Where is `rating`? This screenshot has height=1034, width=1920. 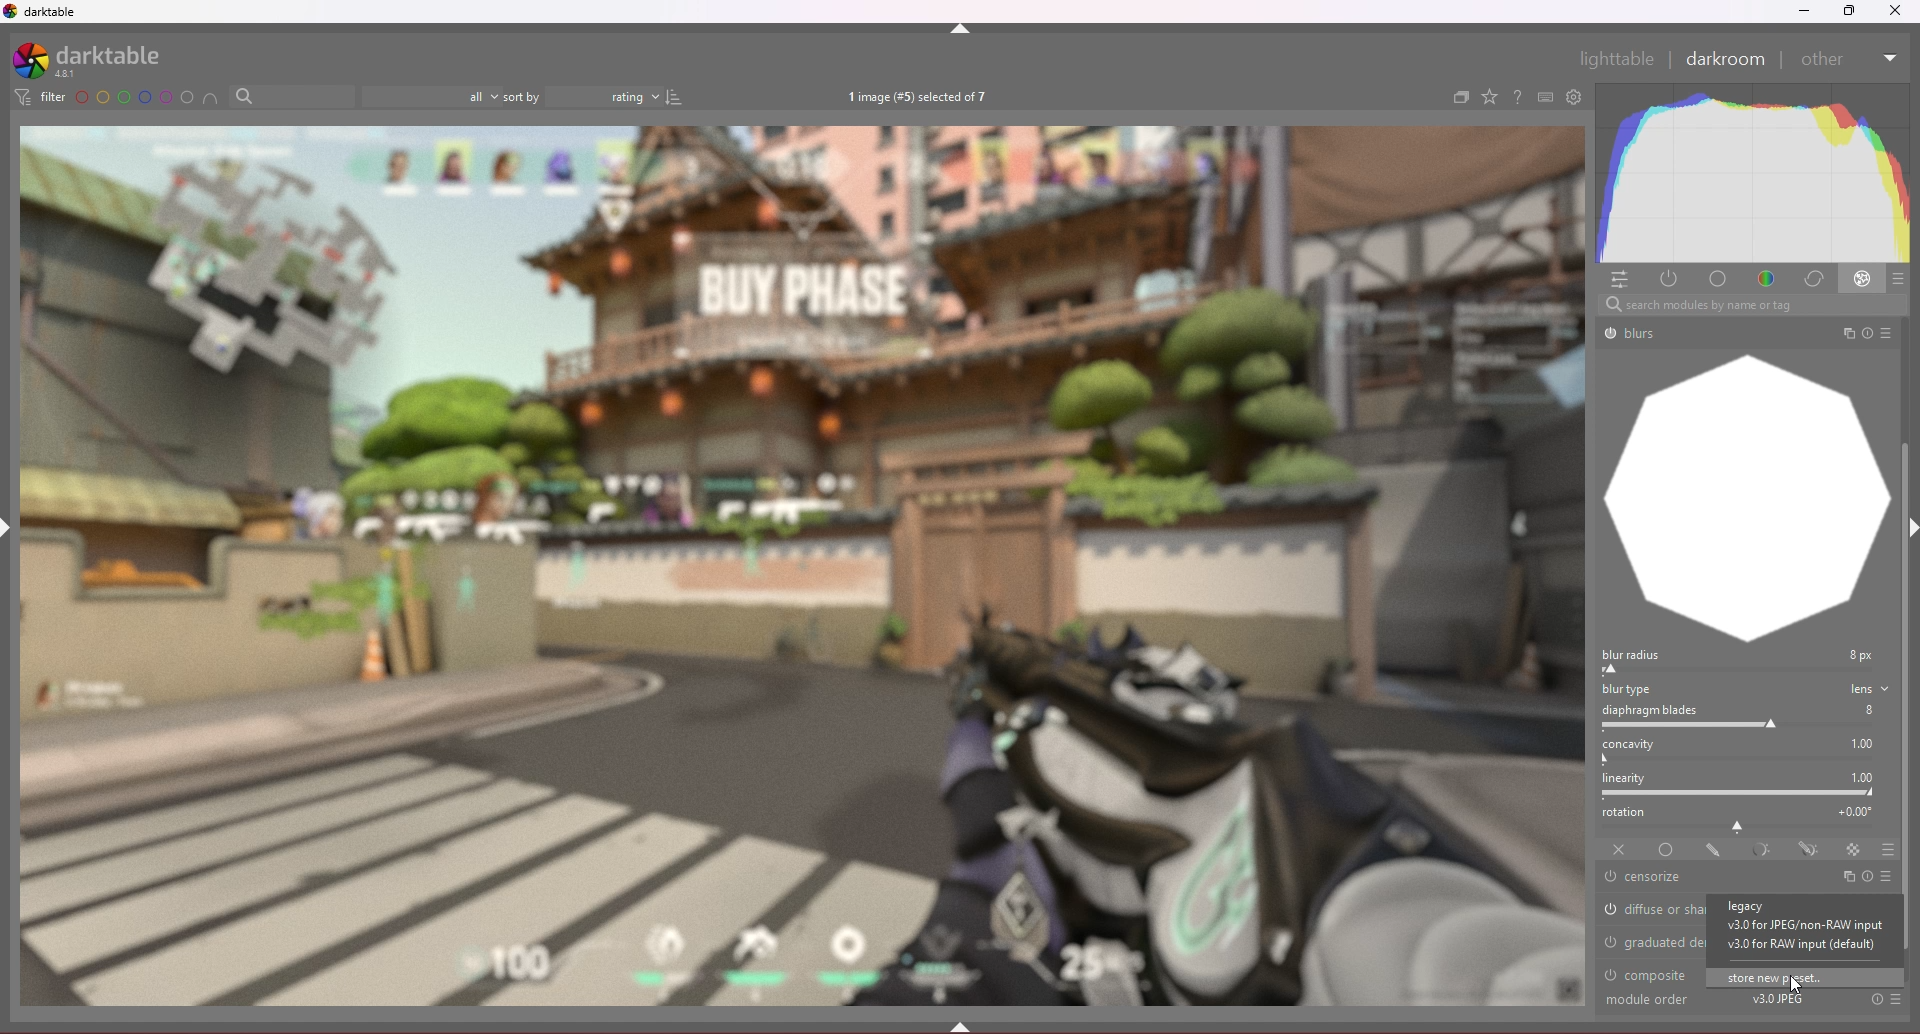 rating is located at coordinates (604, 96).